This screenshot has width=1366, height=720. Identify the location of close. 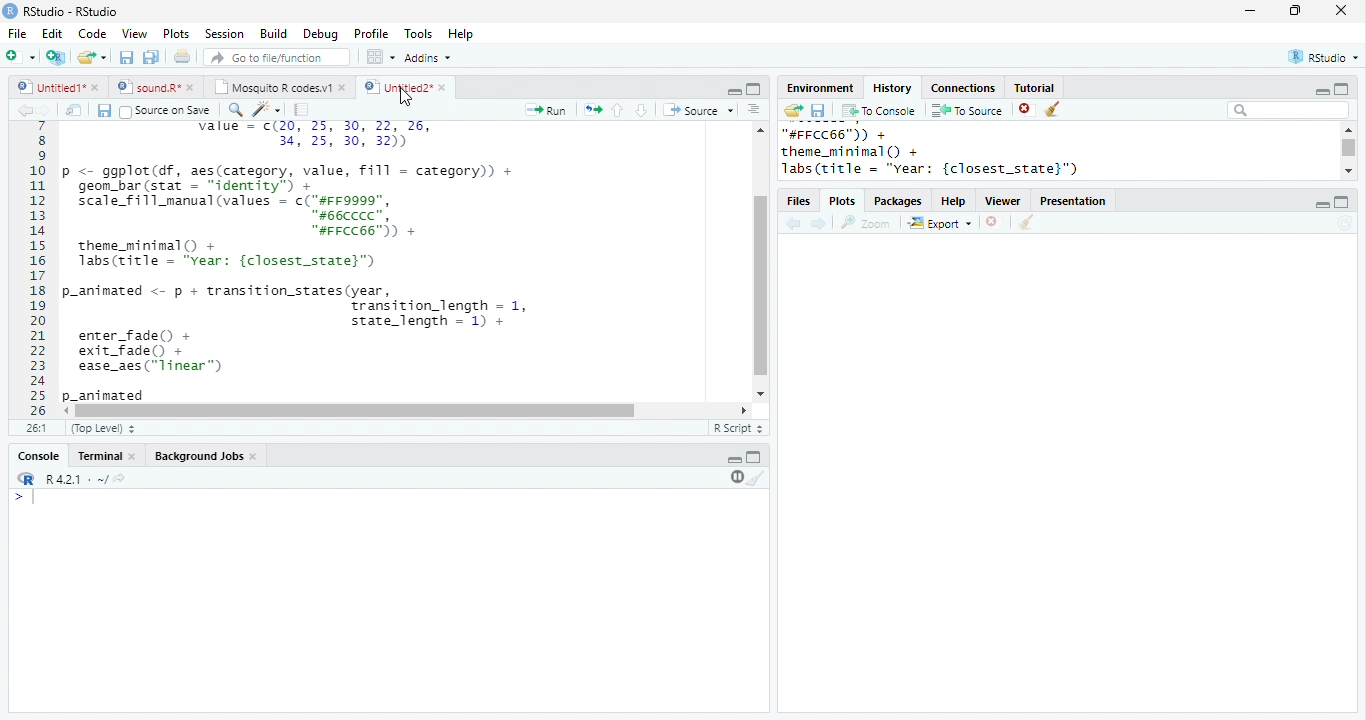
(98, 89).